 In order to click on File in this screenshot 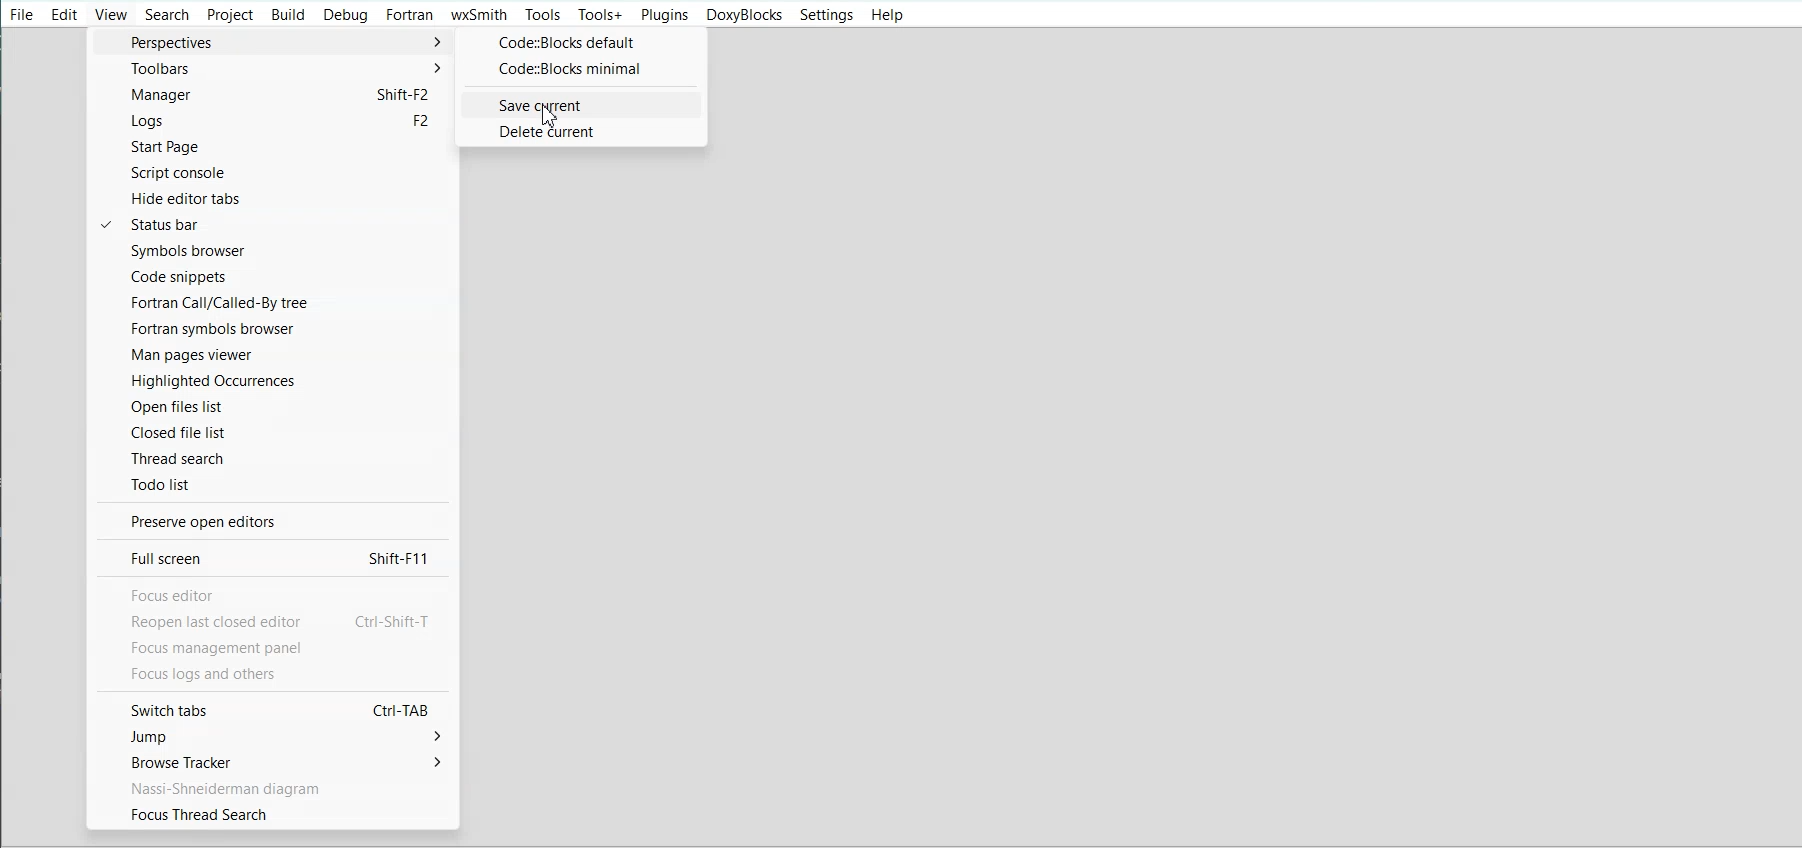, I will do `click(22, 13)`.